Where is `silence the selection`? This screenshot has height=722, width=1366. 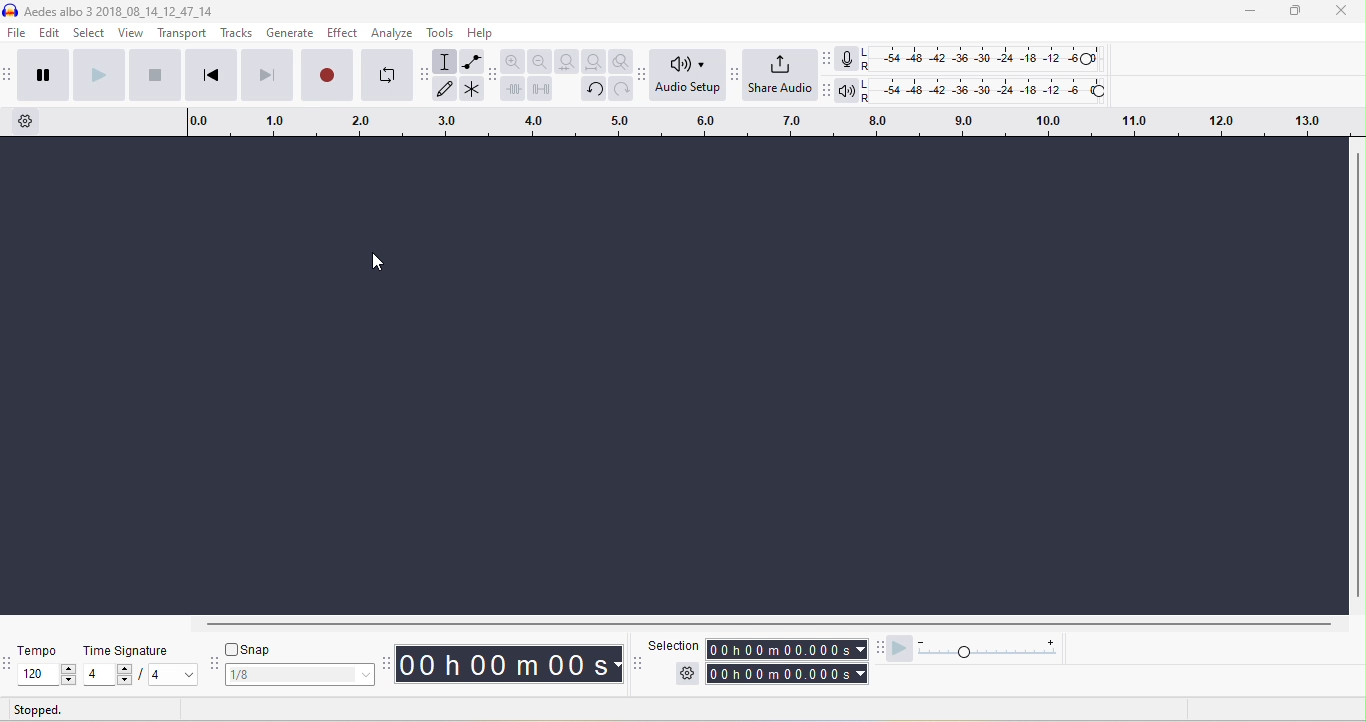
silence the selection is located at coordinates (544, 92).